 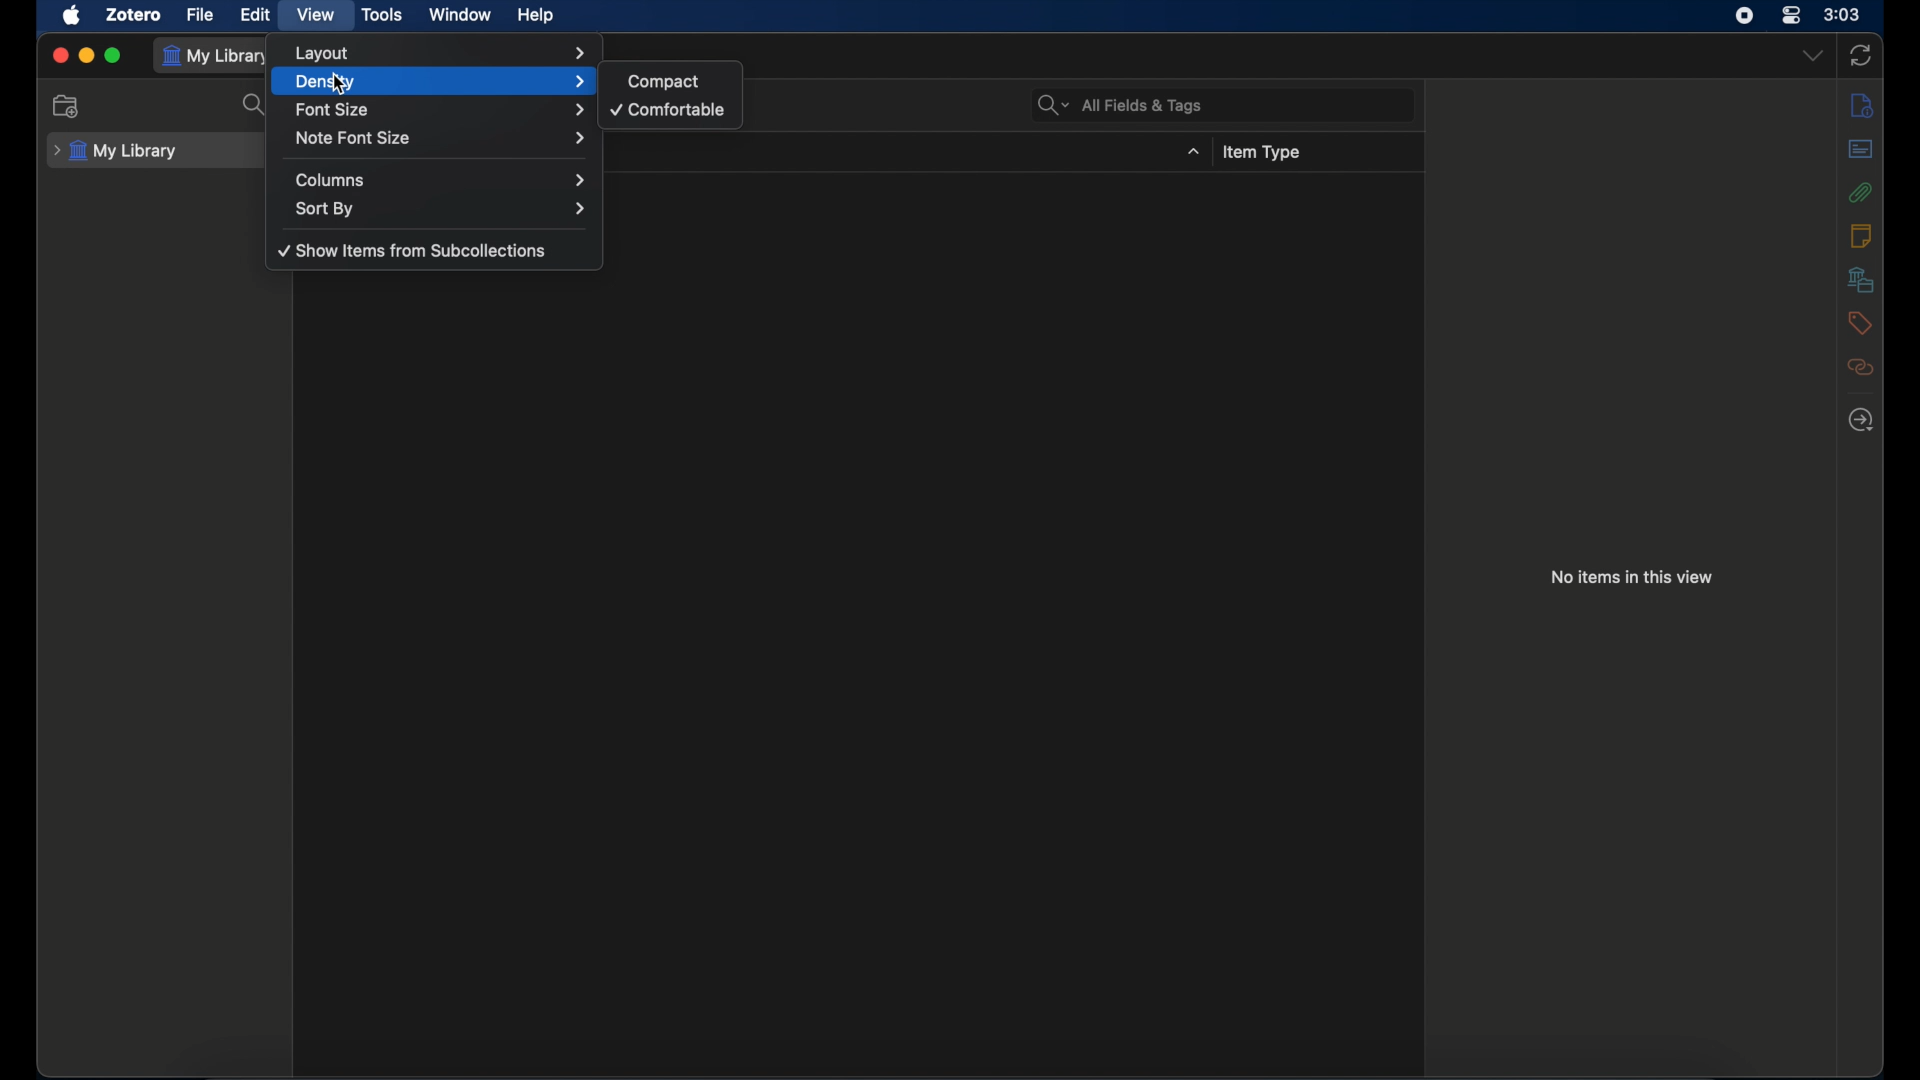 I want to click on comfortable, so click(x=670, y=108).